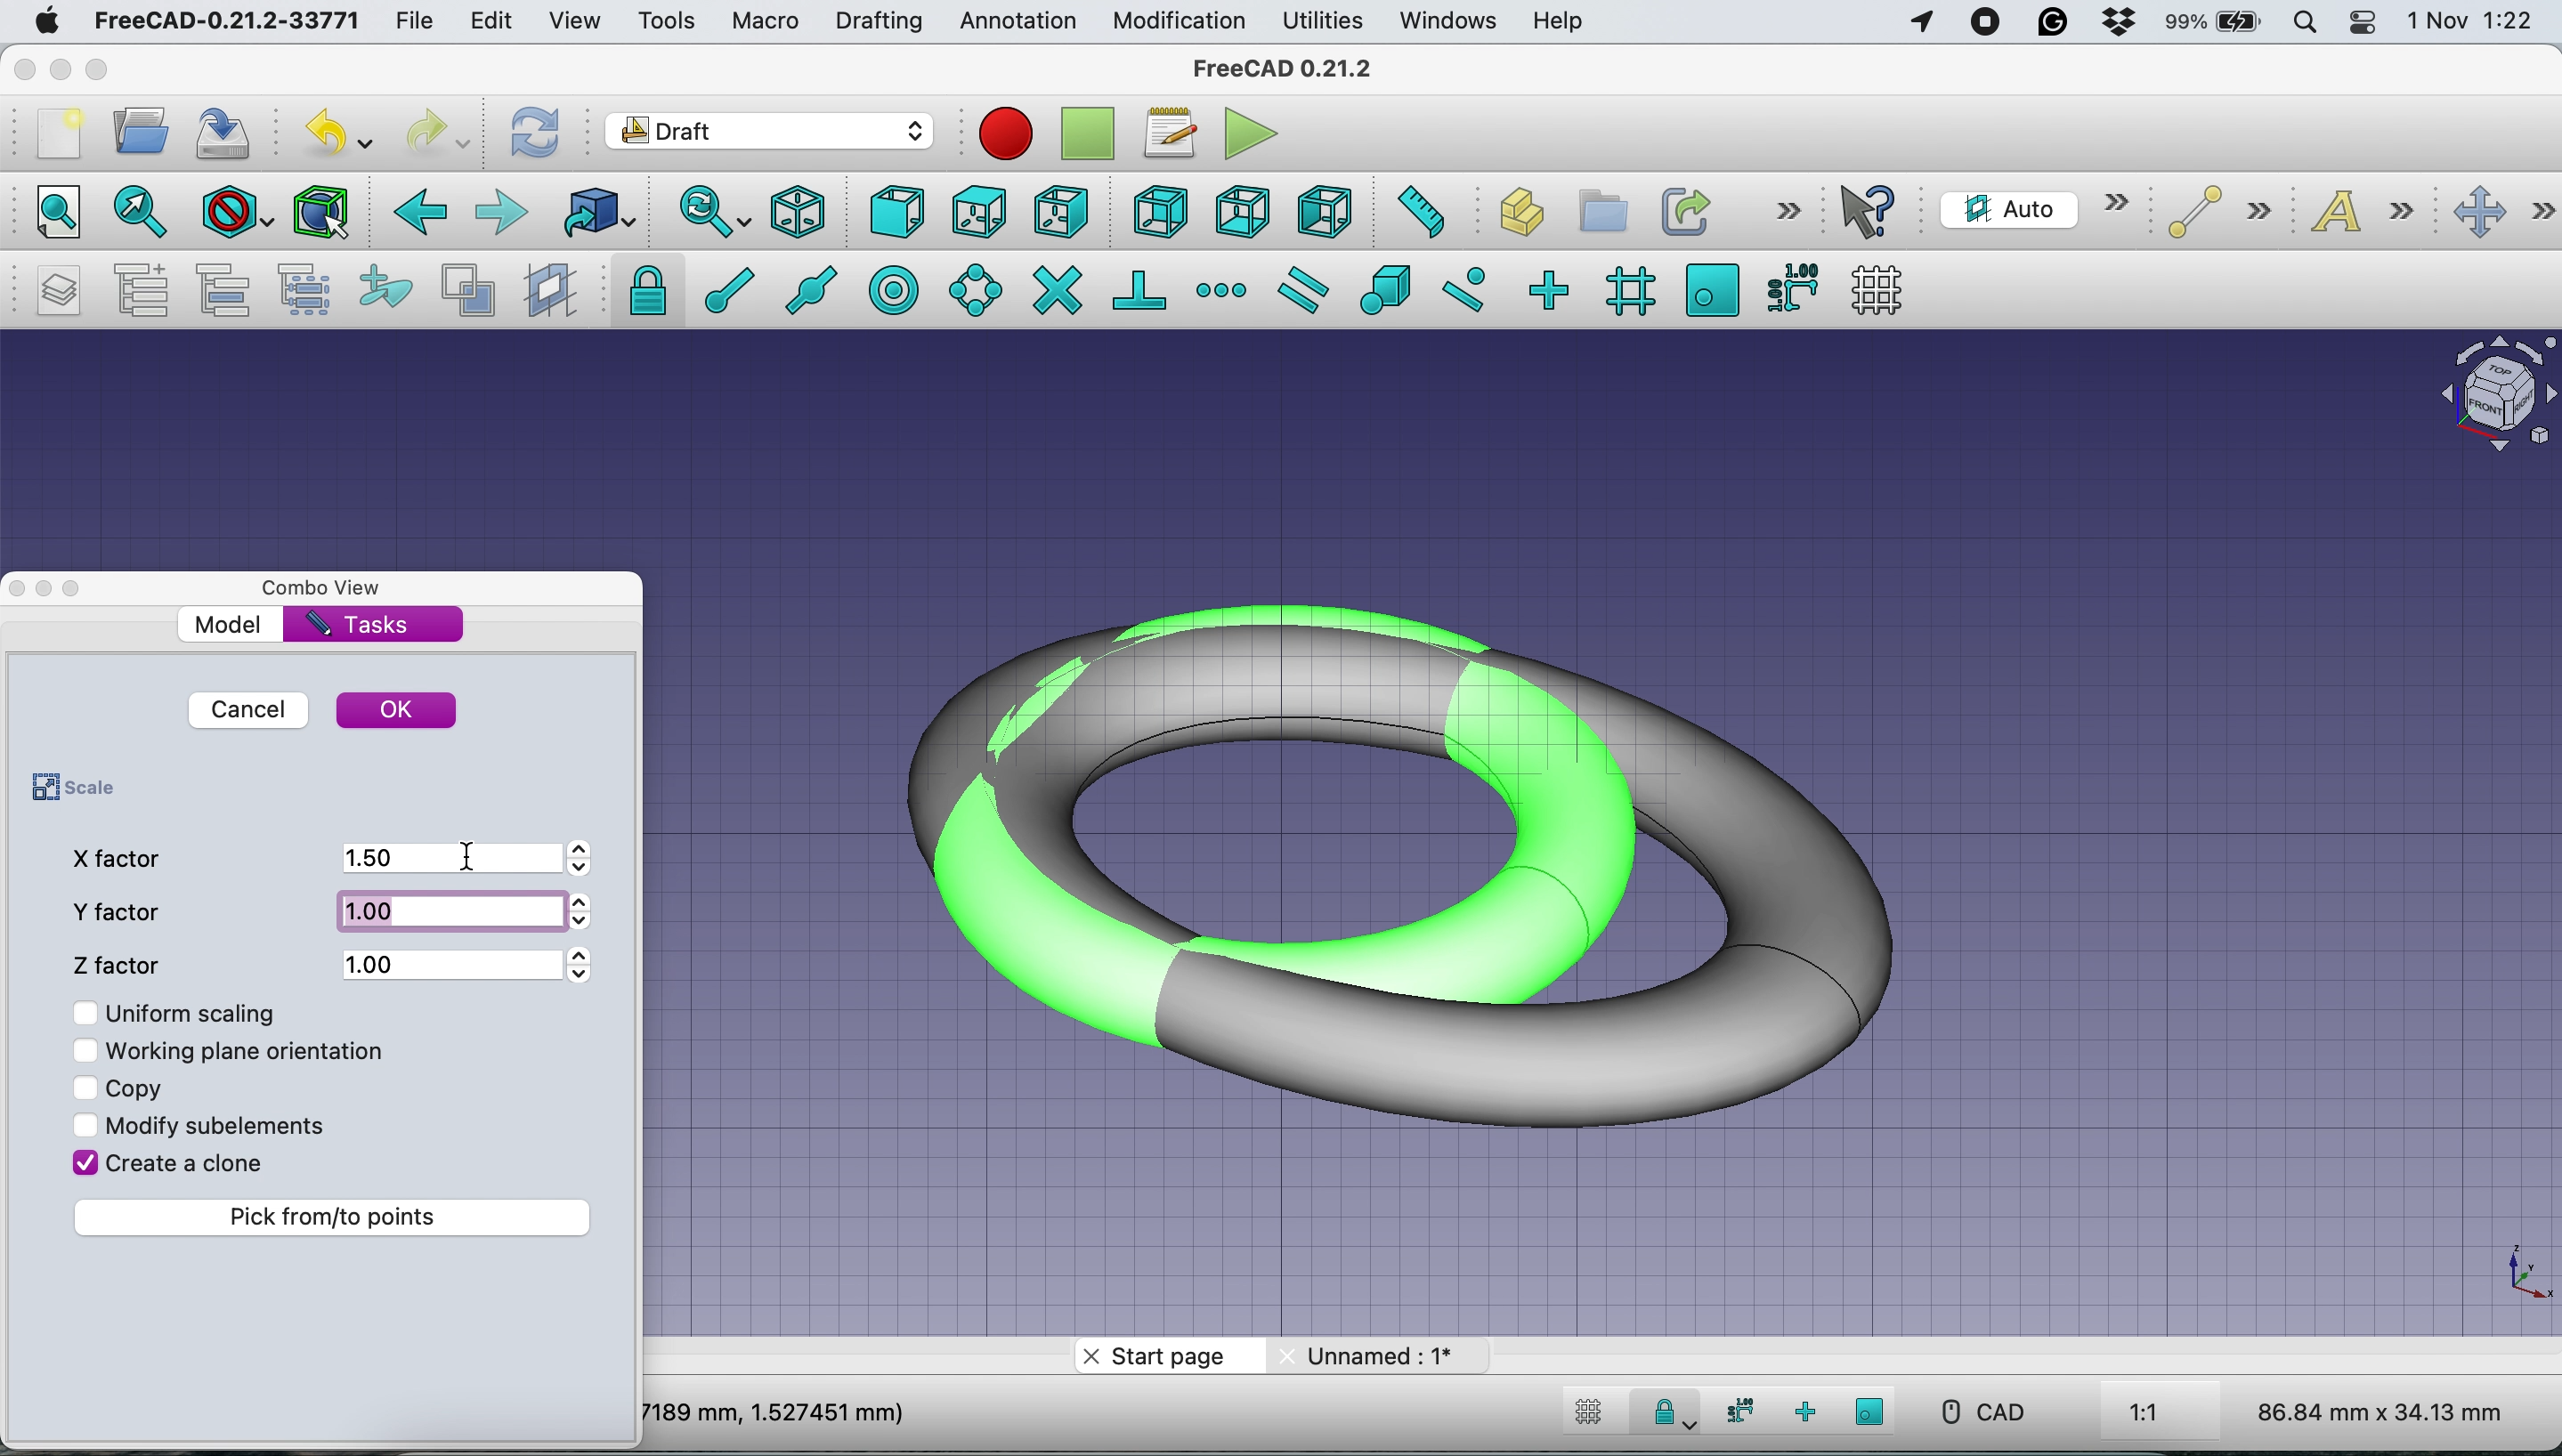  What do you see at coordinates (199, 1013) in the screenshot?
I see `uniform scaling` at bounding box center [199, 1013].